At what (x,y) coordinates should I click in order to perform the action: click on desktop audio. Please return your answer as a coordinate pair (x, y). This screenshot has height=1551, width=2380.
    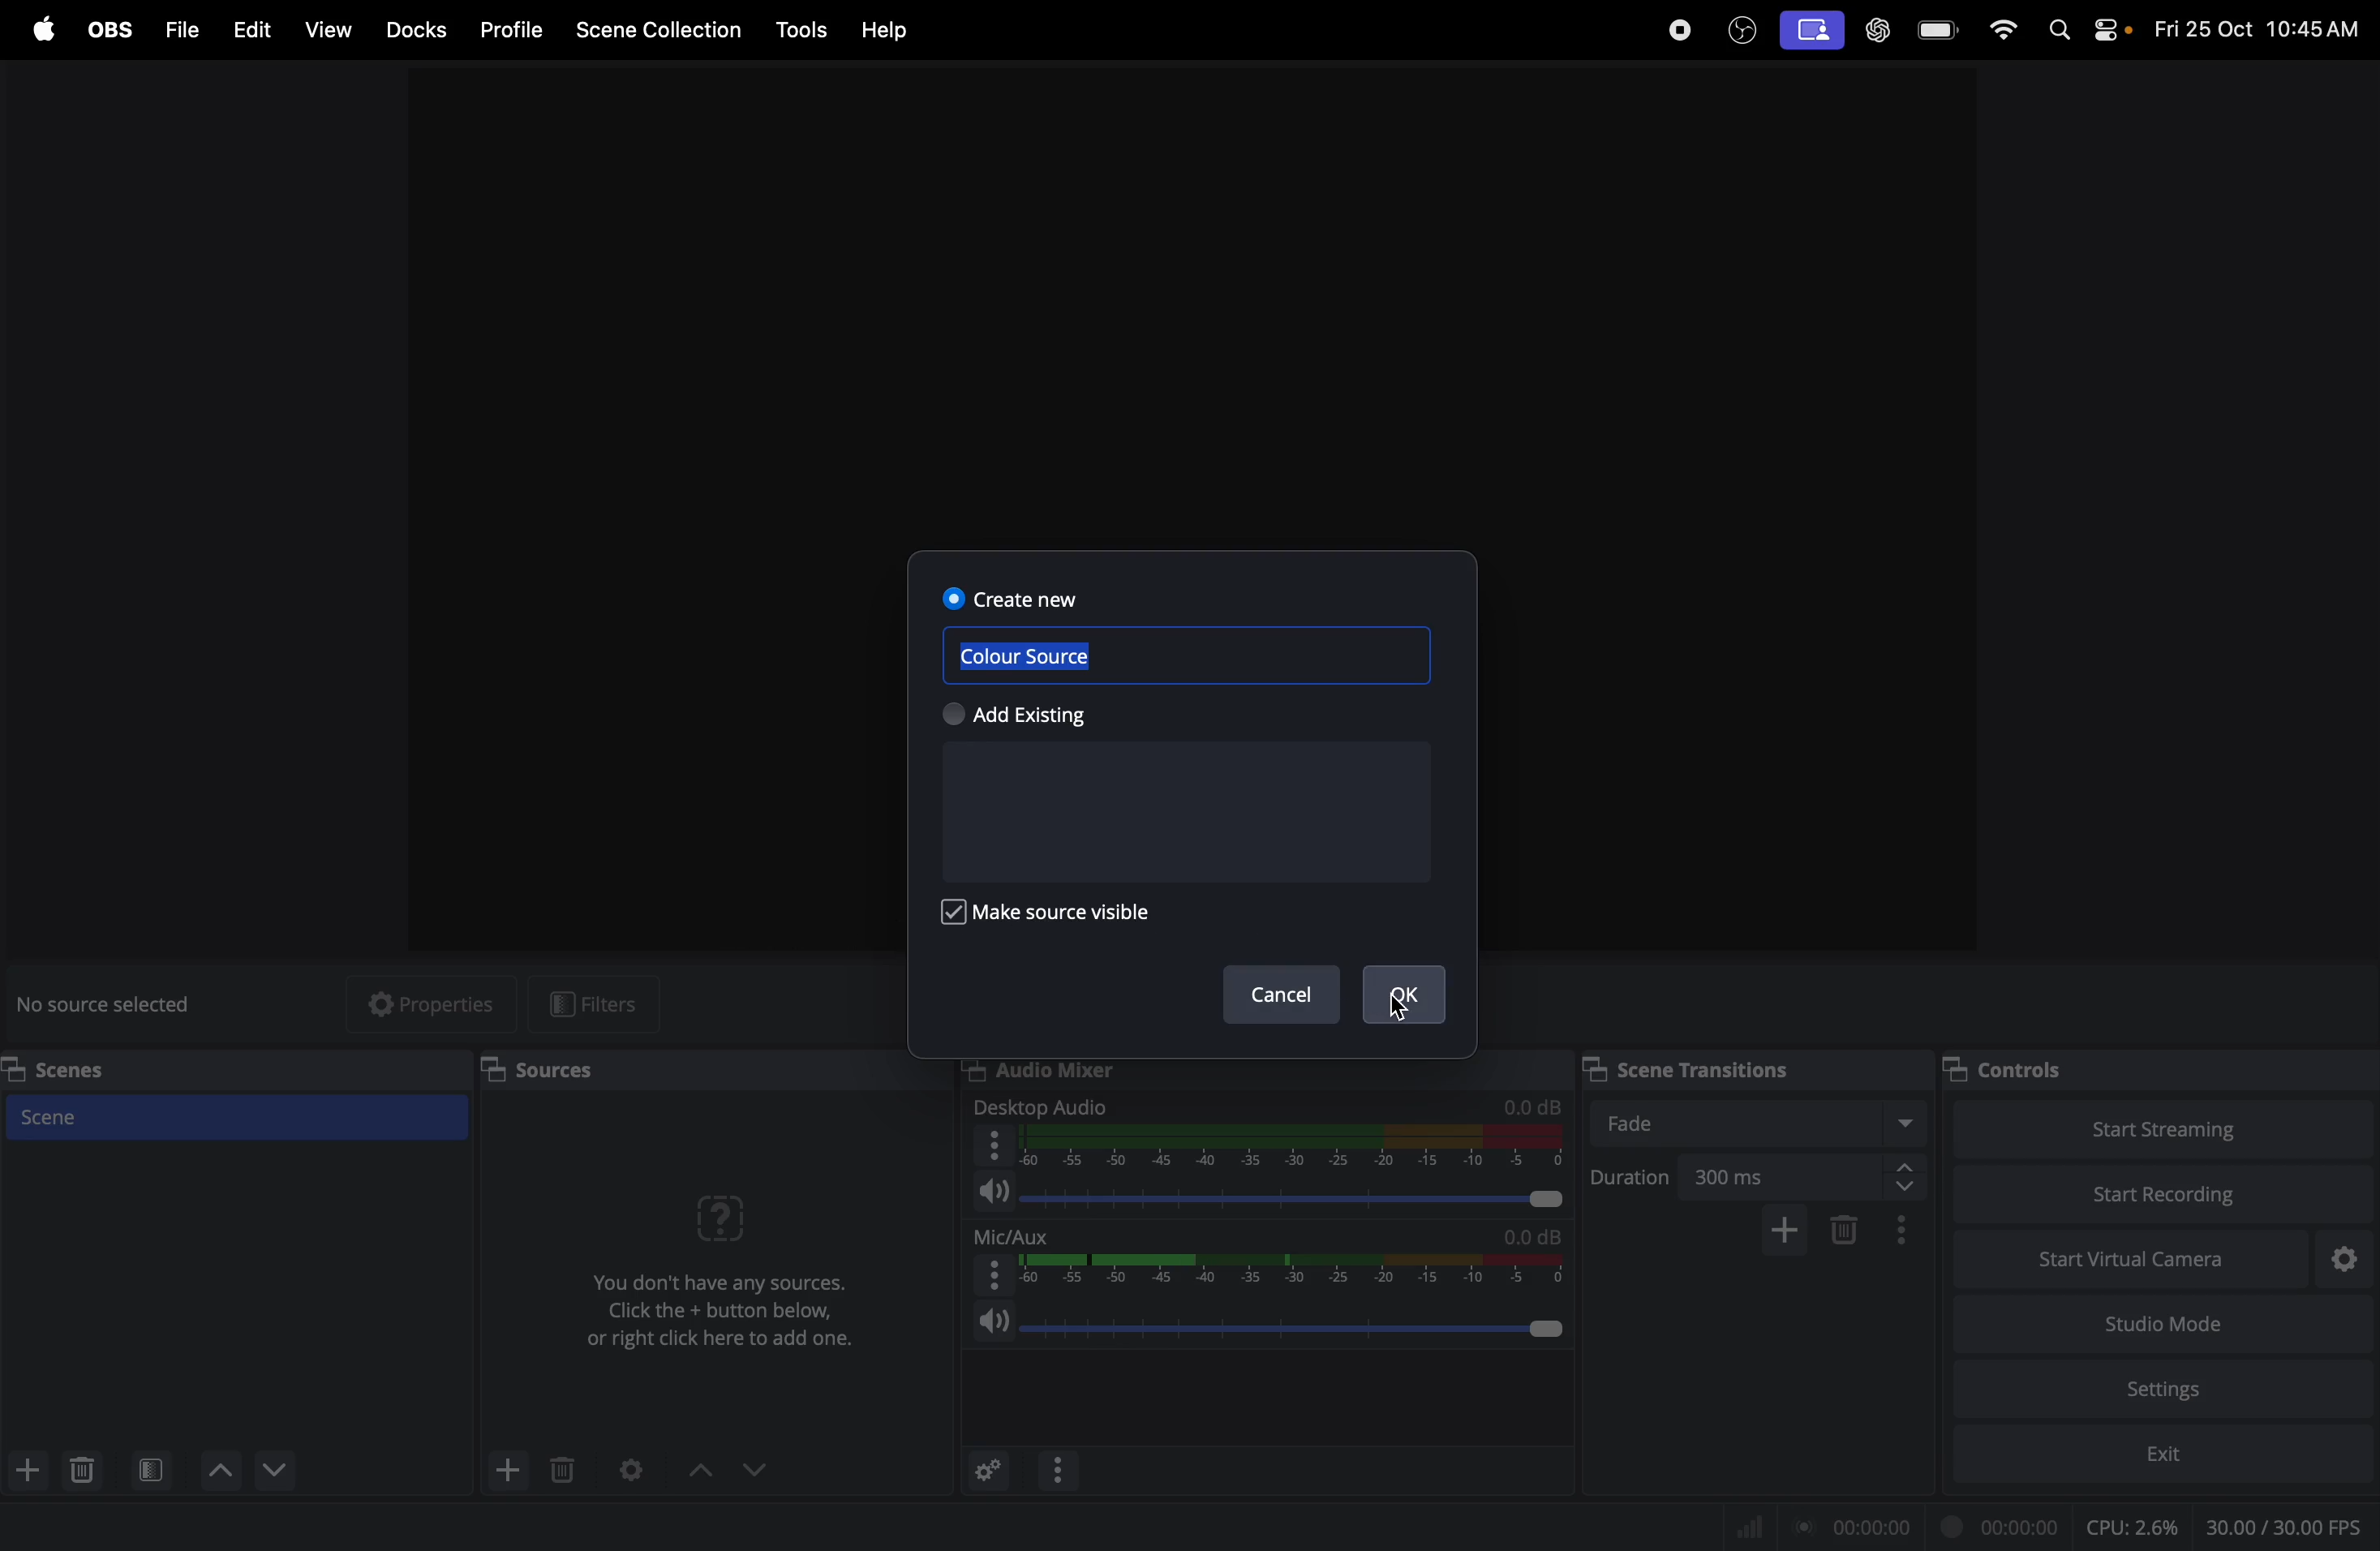
    Looking at the image, I should click on (1272, 1147).